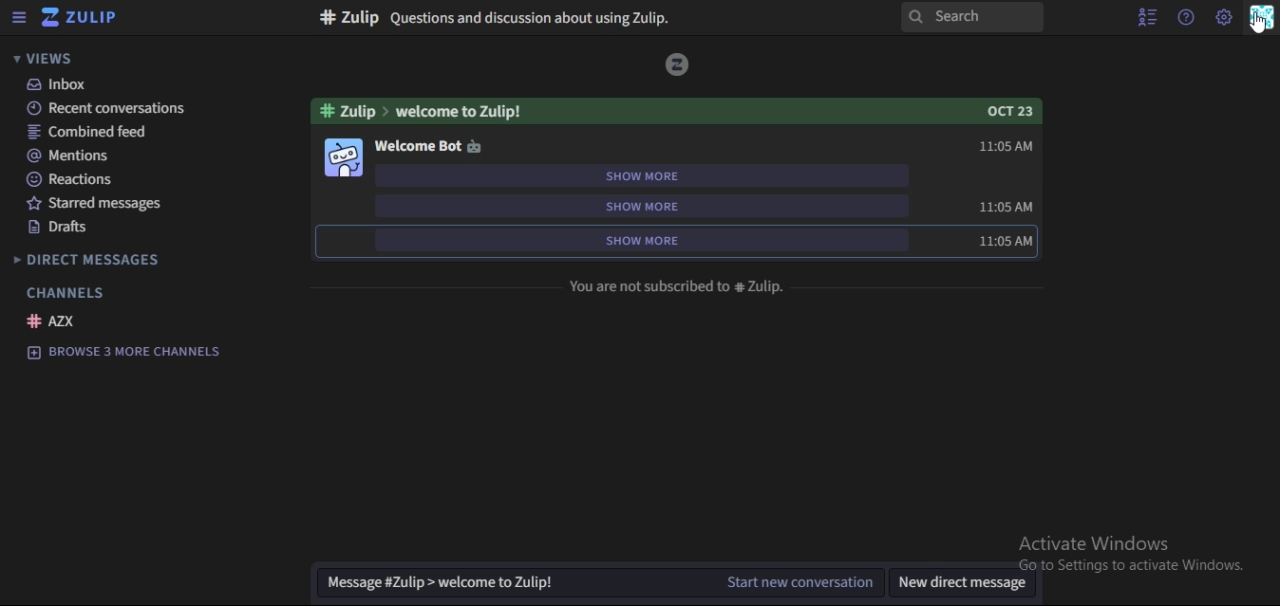  Describe the element at coordinates (81, 19) in the screenshot. I see `icon` at that location.